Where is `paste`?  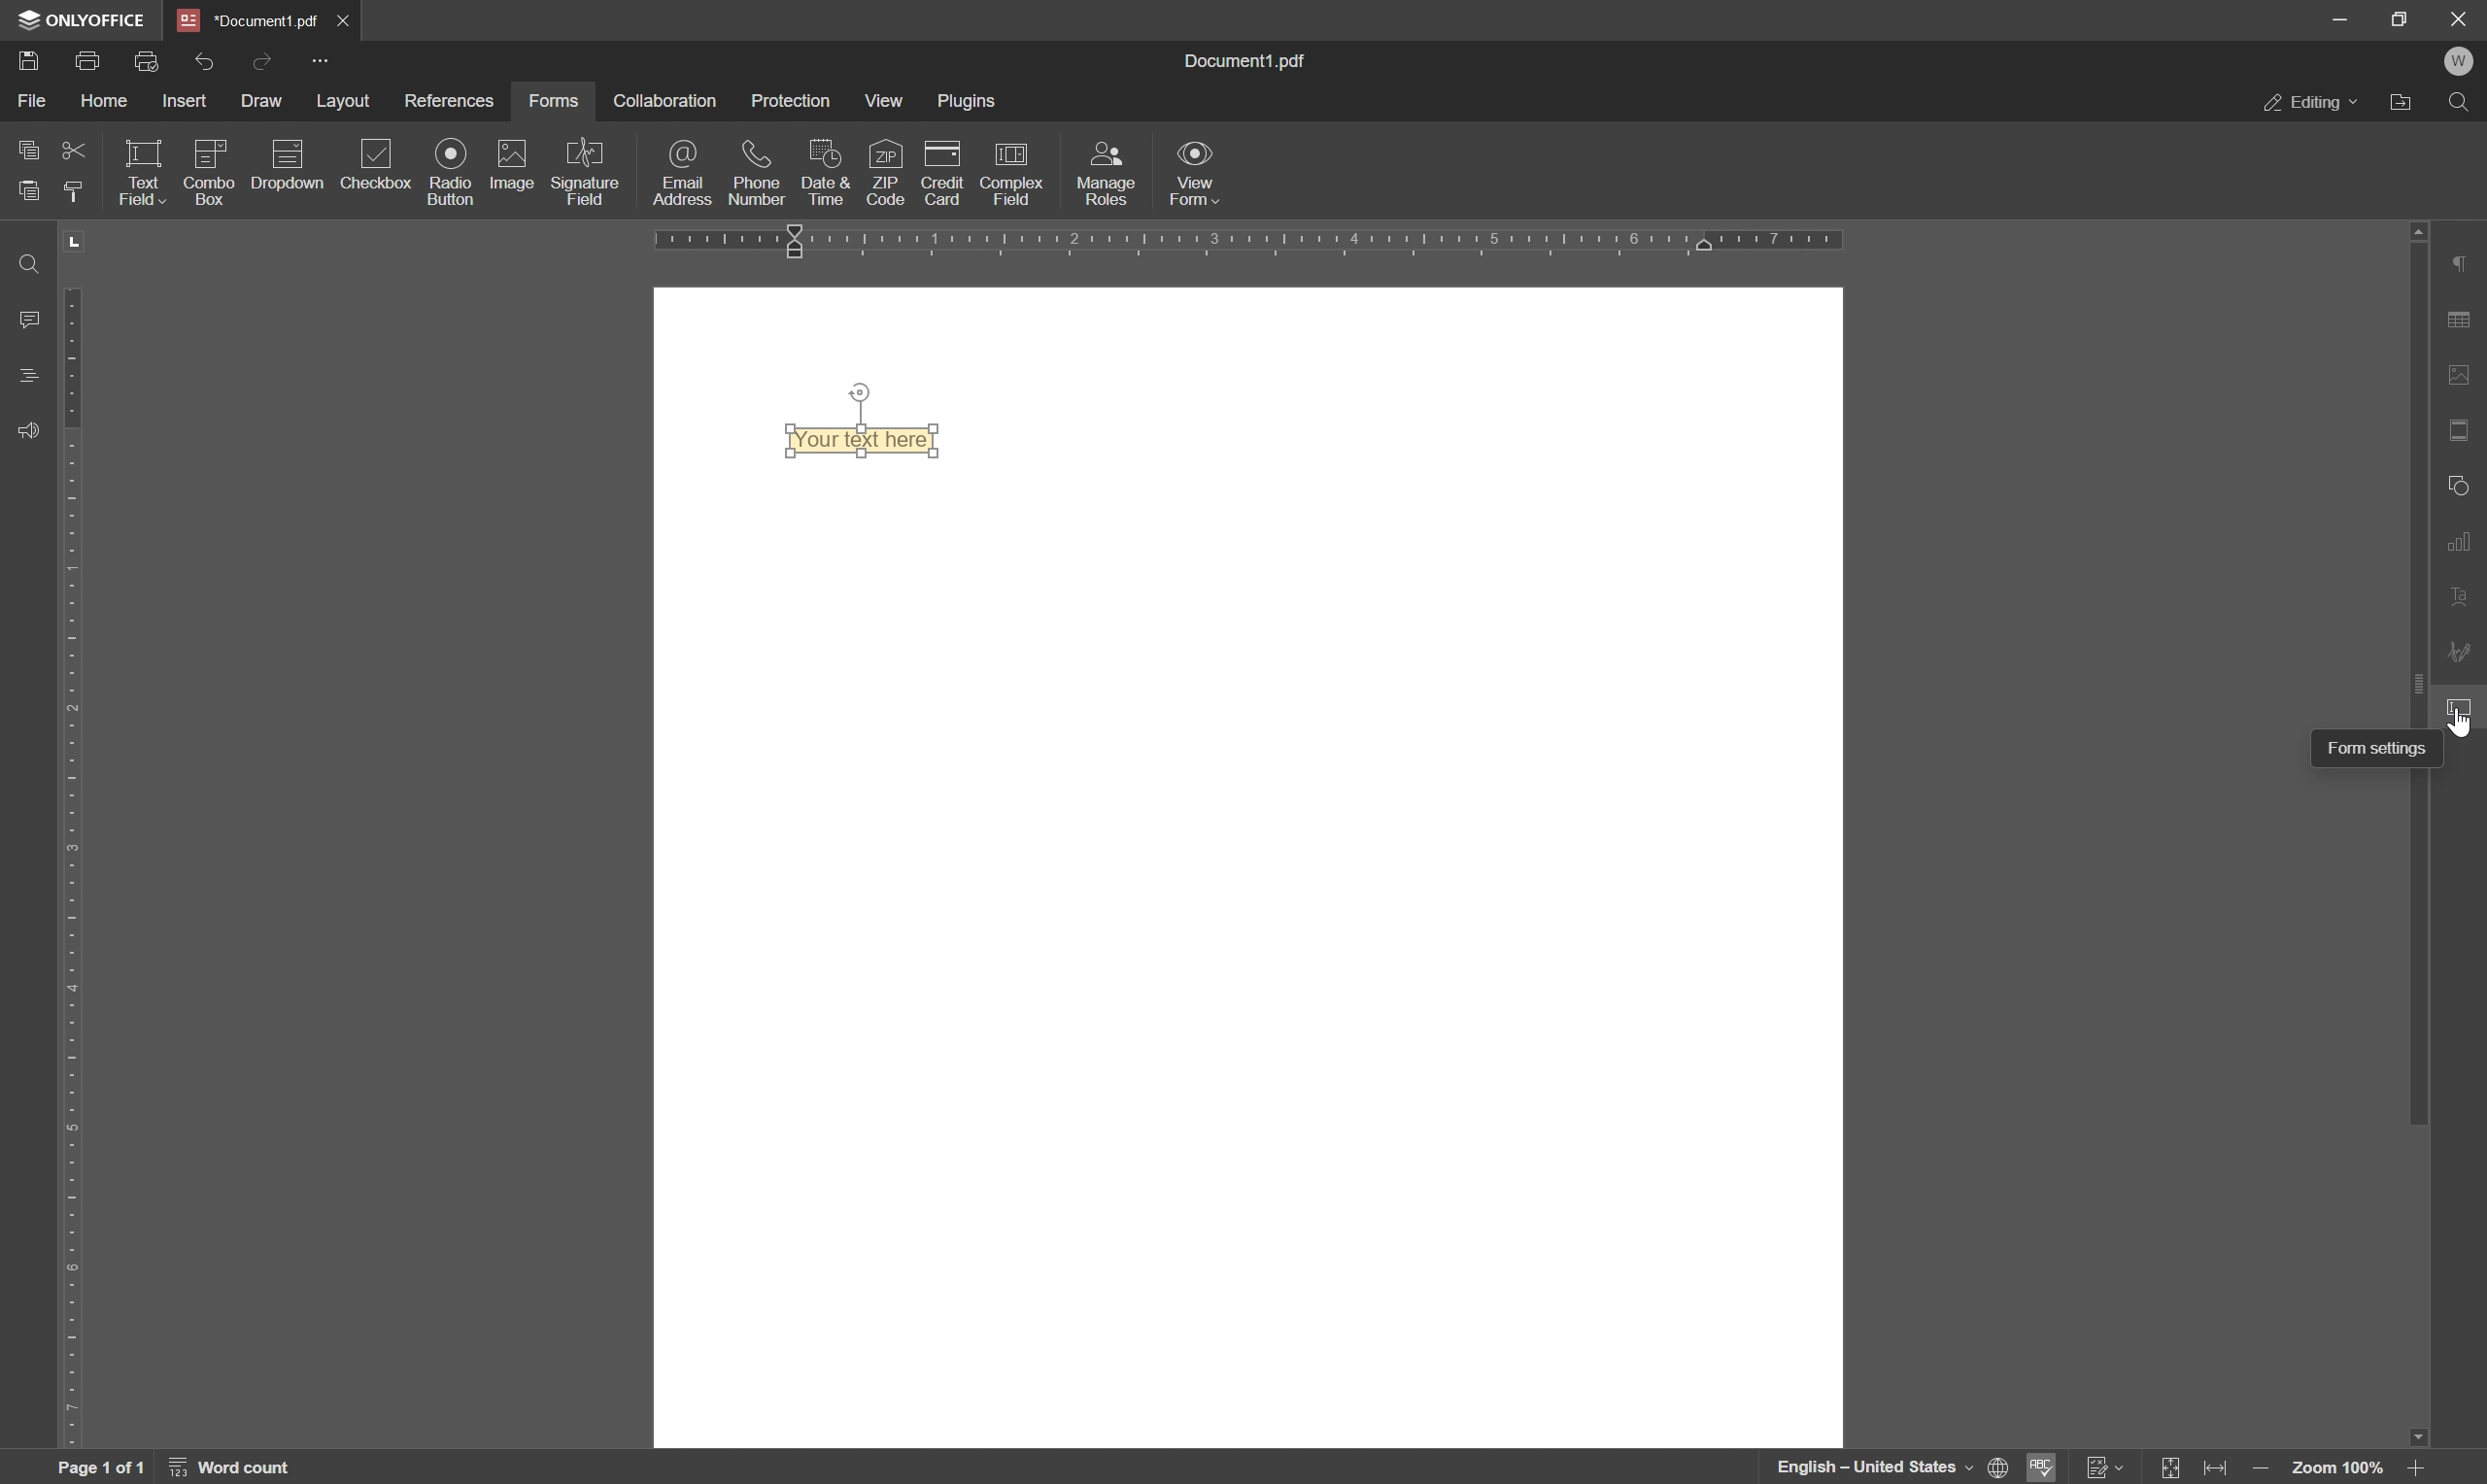
paste is located at coordinates (22, 193).